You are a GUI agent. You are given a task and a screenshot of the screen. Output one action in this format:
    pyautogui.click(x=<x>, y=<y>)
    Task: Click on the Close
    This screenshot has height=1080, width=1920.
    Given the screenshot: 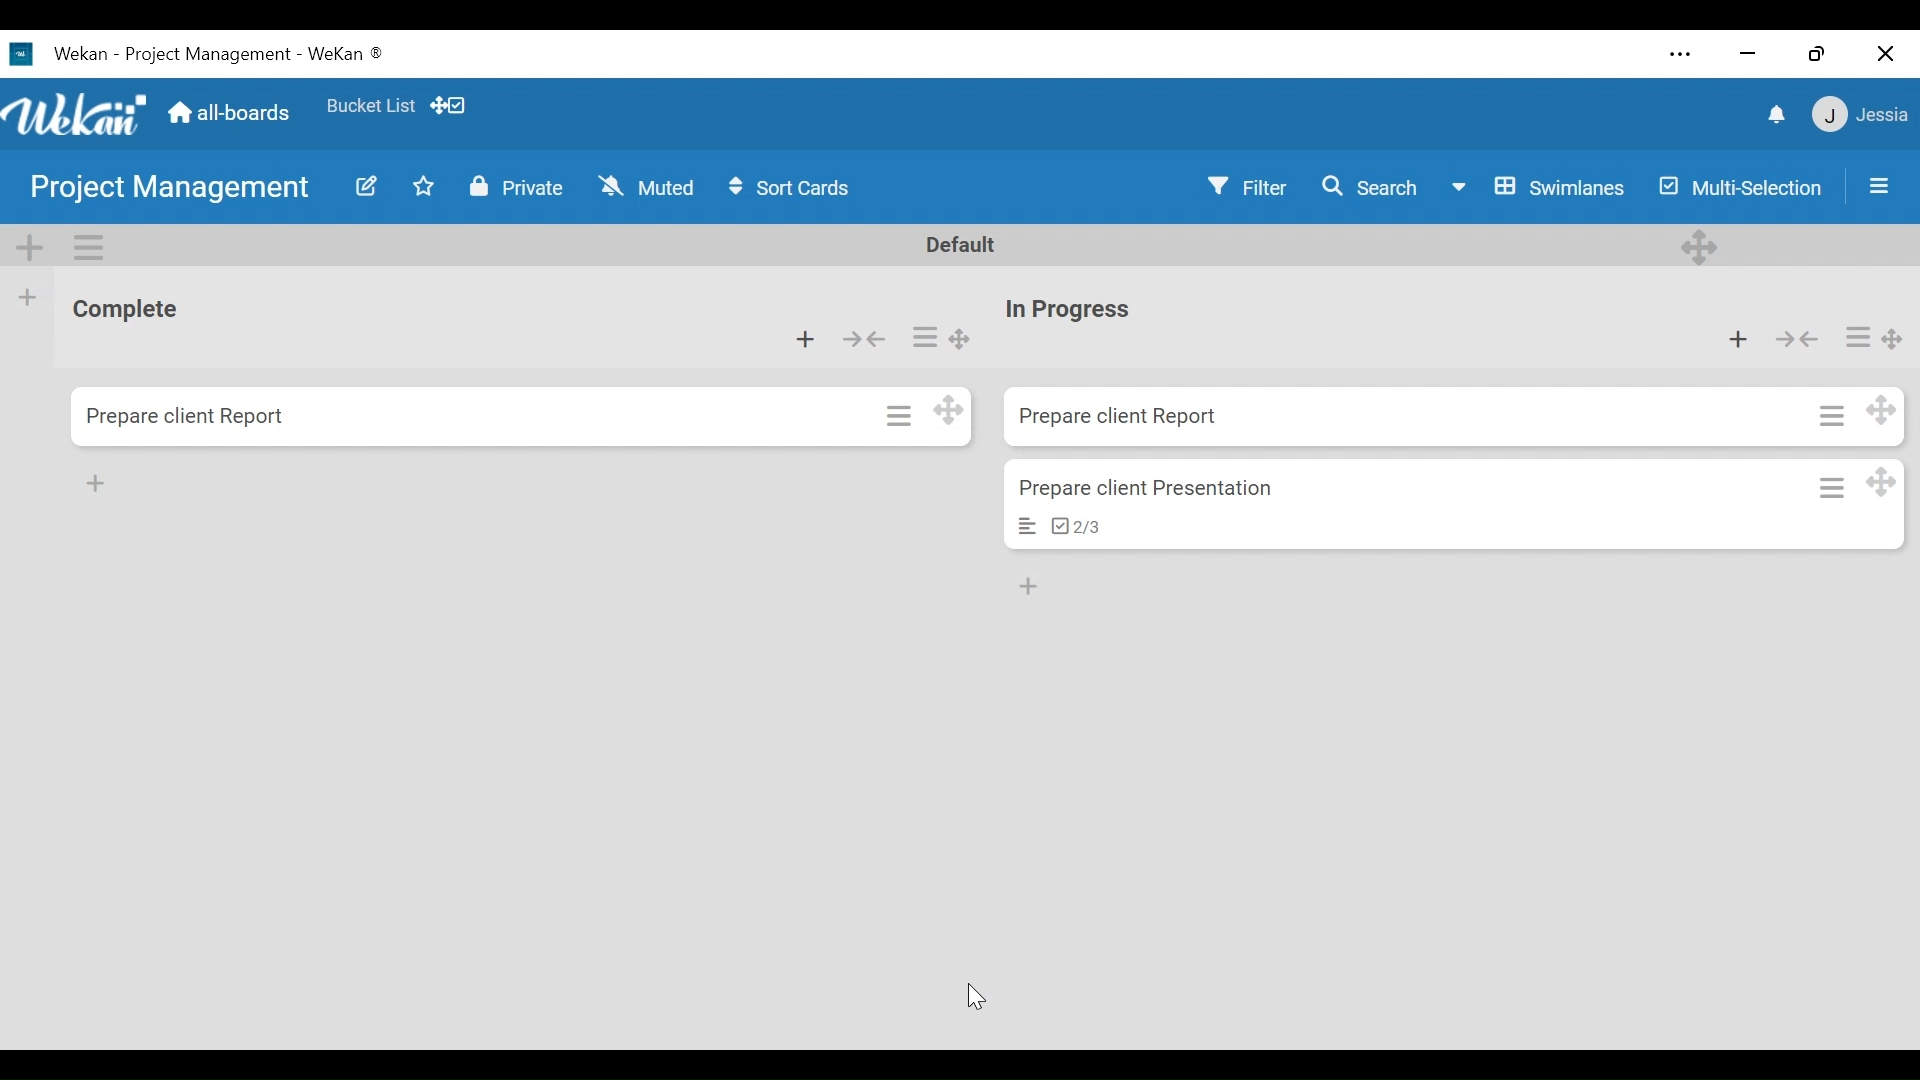 What is the action you would take?
    pyautogui.click(x=1888, y=52)
    